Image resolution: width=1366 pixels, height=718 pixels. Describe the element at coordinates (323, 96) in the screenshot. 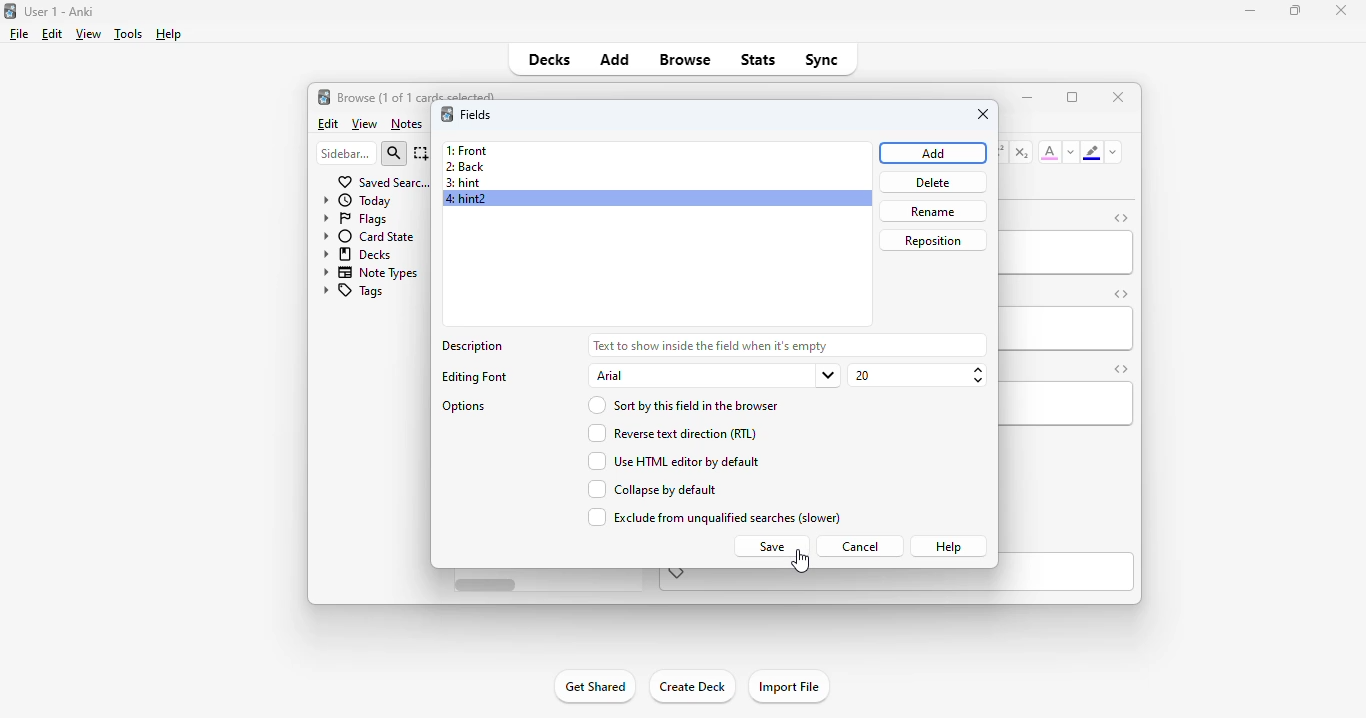

I see `logo` at that location.